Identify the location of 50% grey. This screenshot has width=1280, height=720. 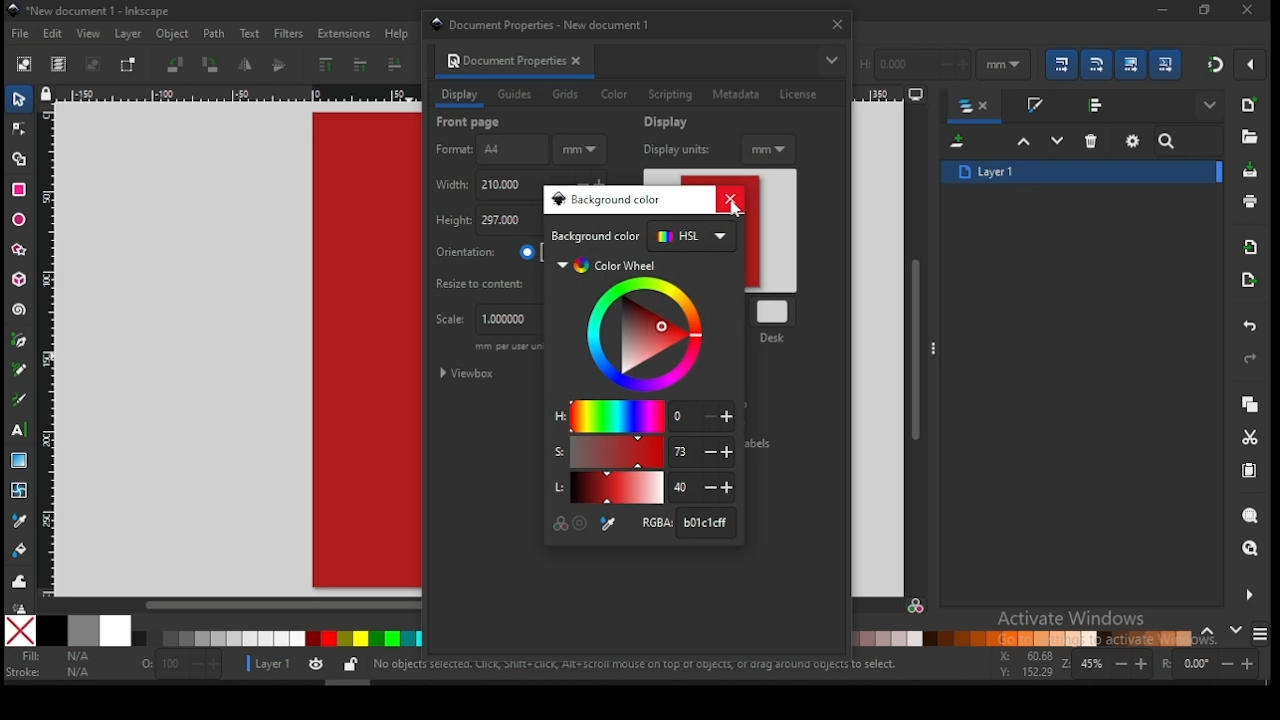
(83, 631).